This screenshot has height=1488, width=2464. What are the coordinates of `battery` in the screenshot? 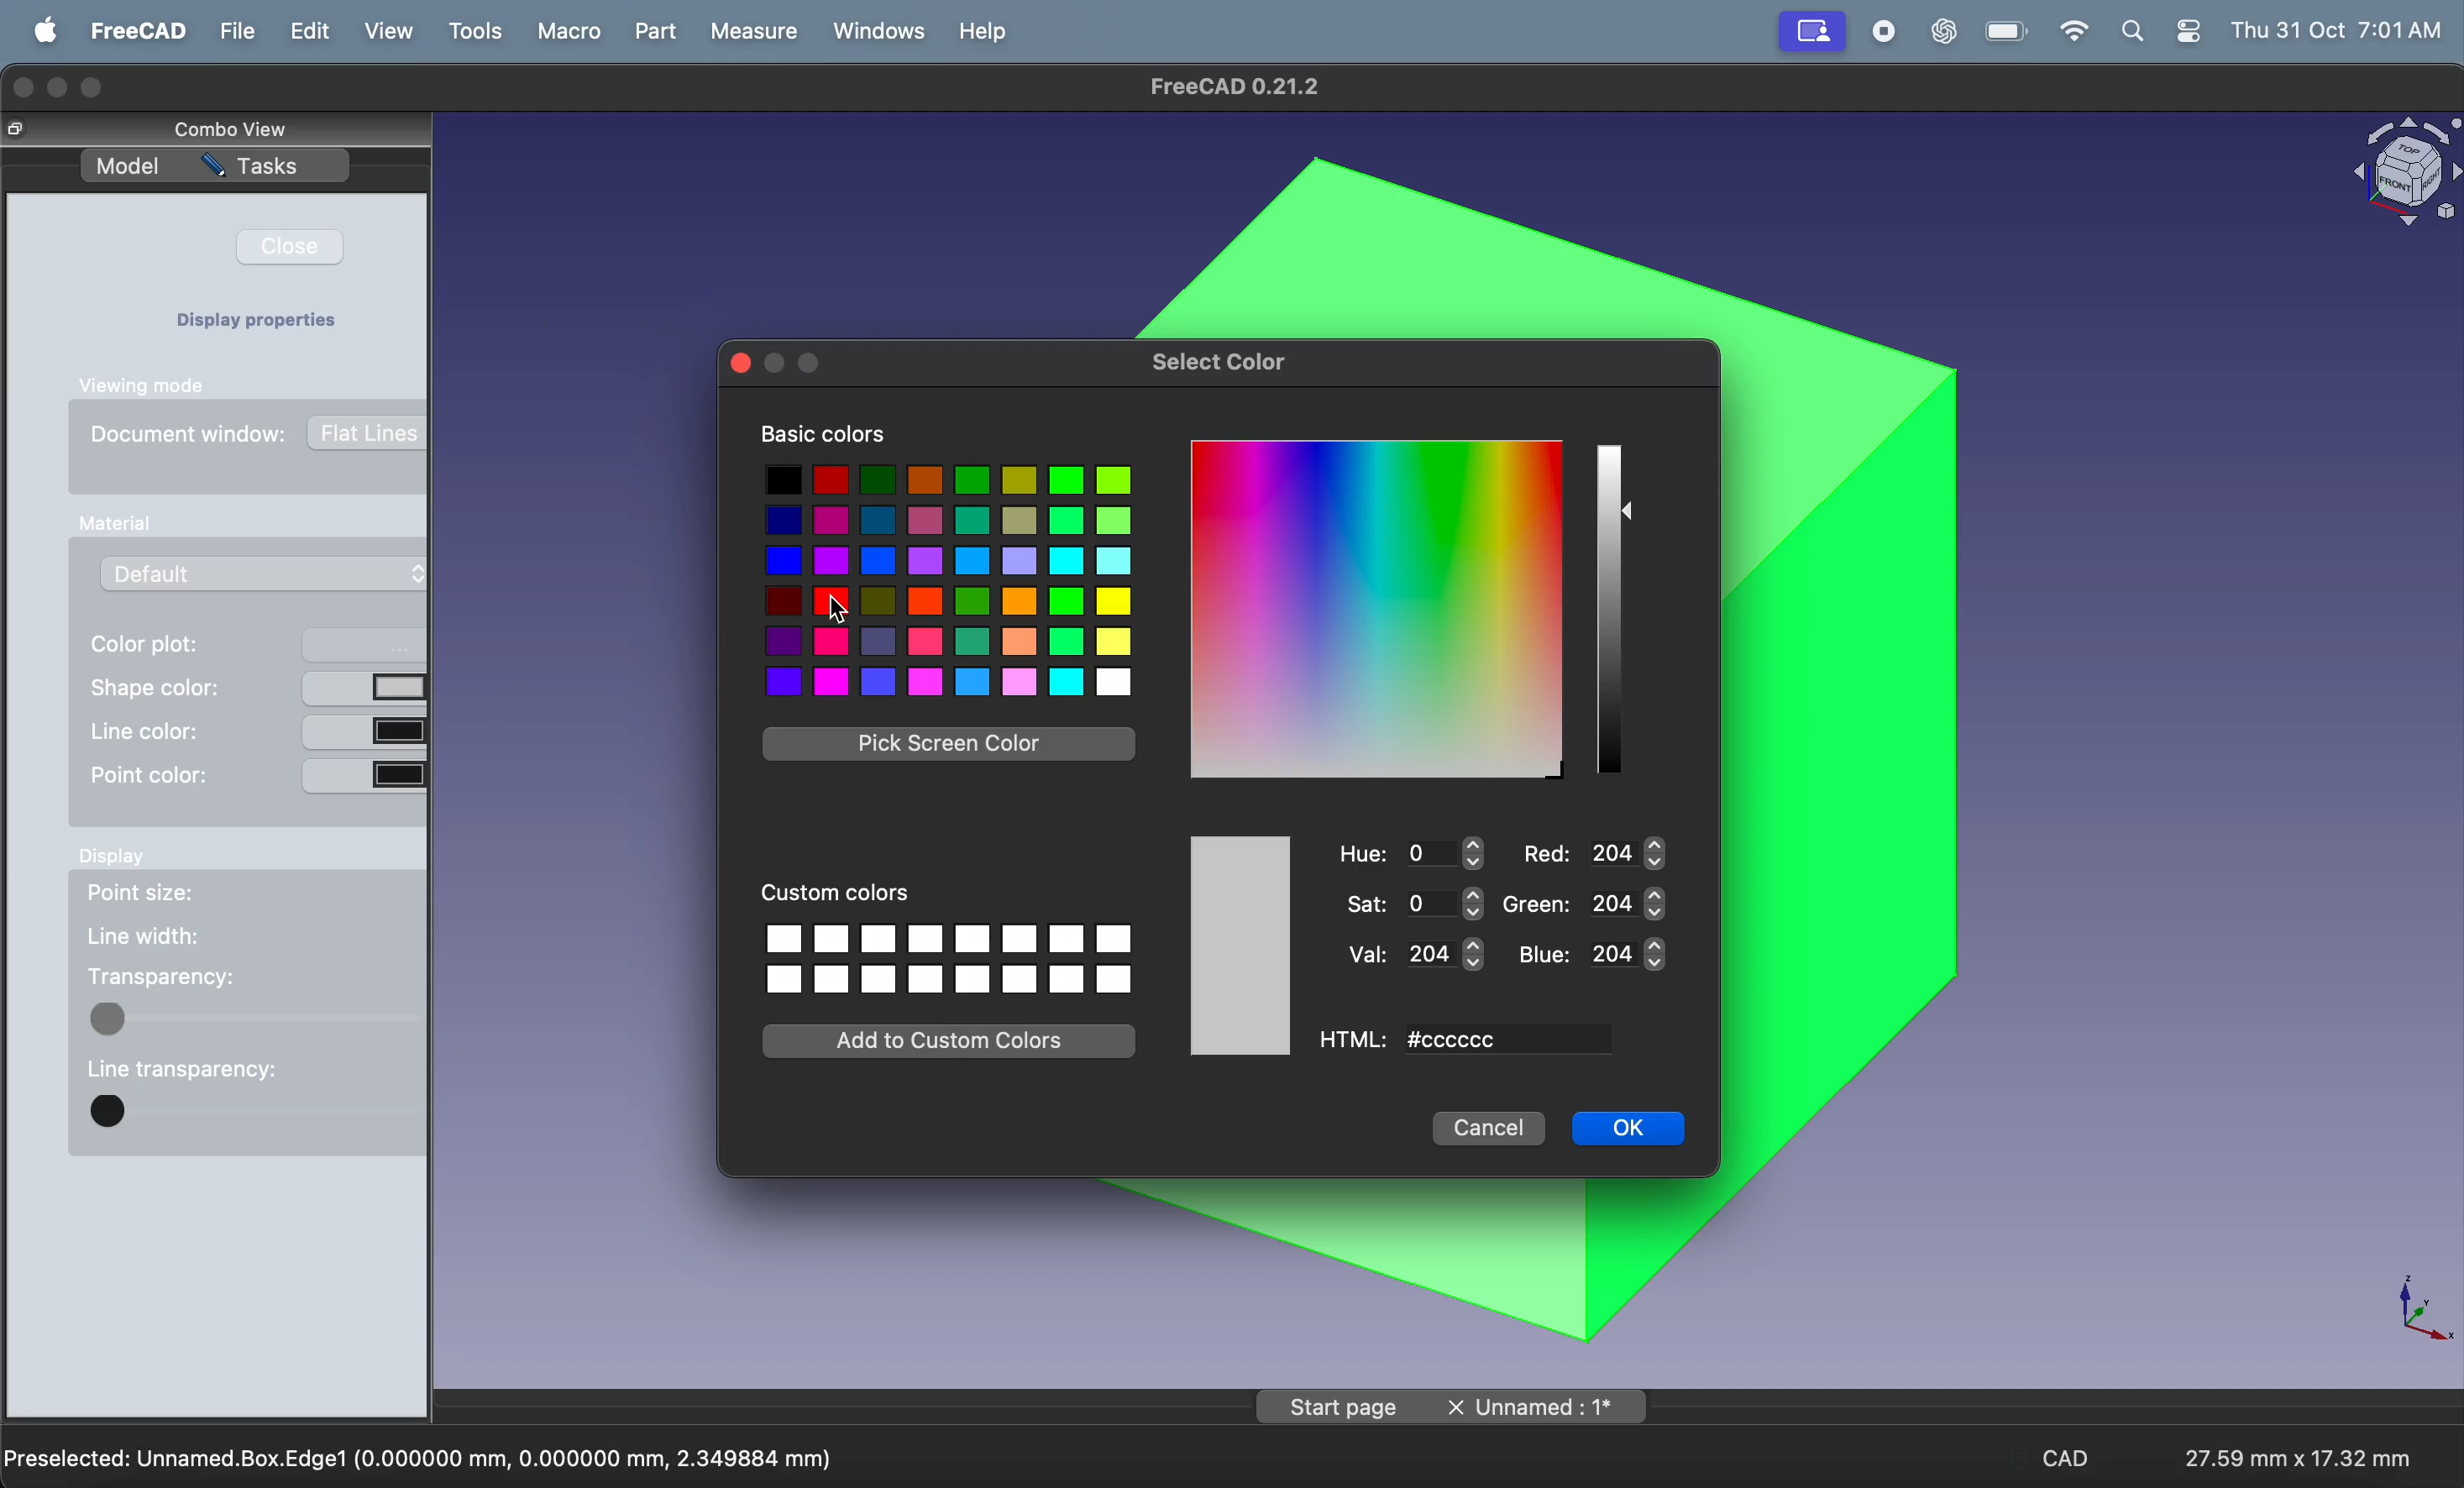 It's located at (1999, 32).